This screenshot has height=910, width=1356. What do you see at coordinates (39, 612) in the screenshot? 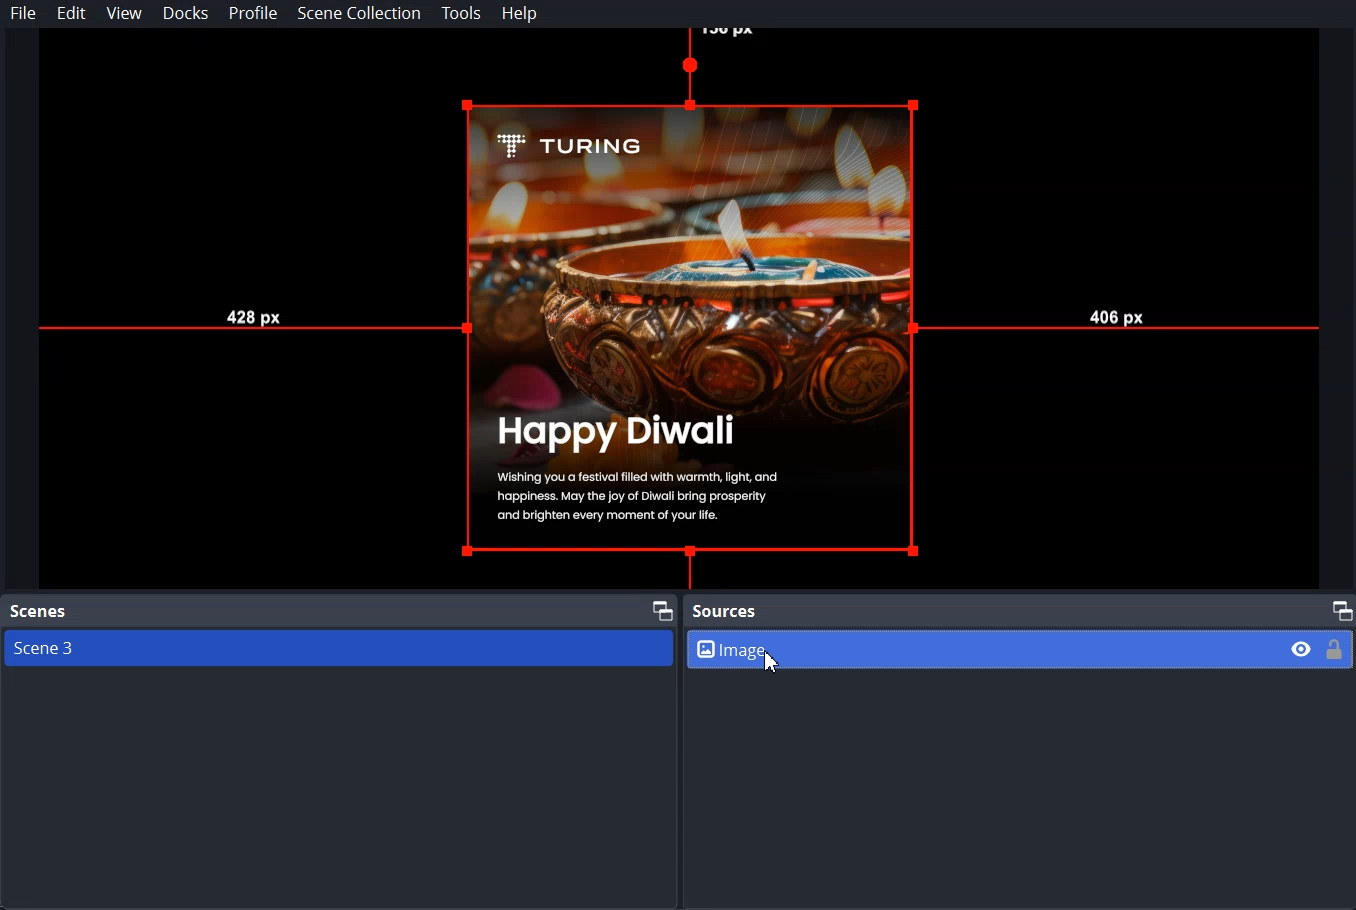
I see `Text` at bounding box center [39, 612].